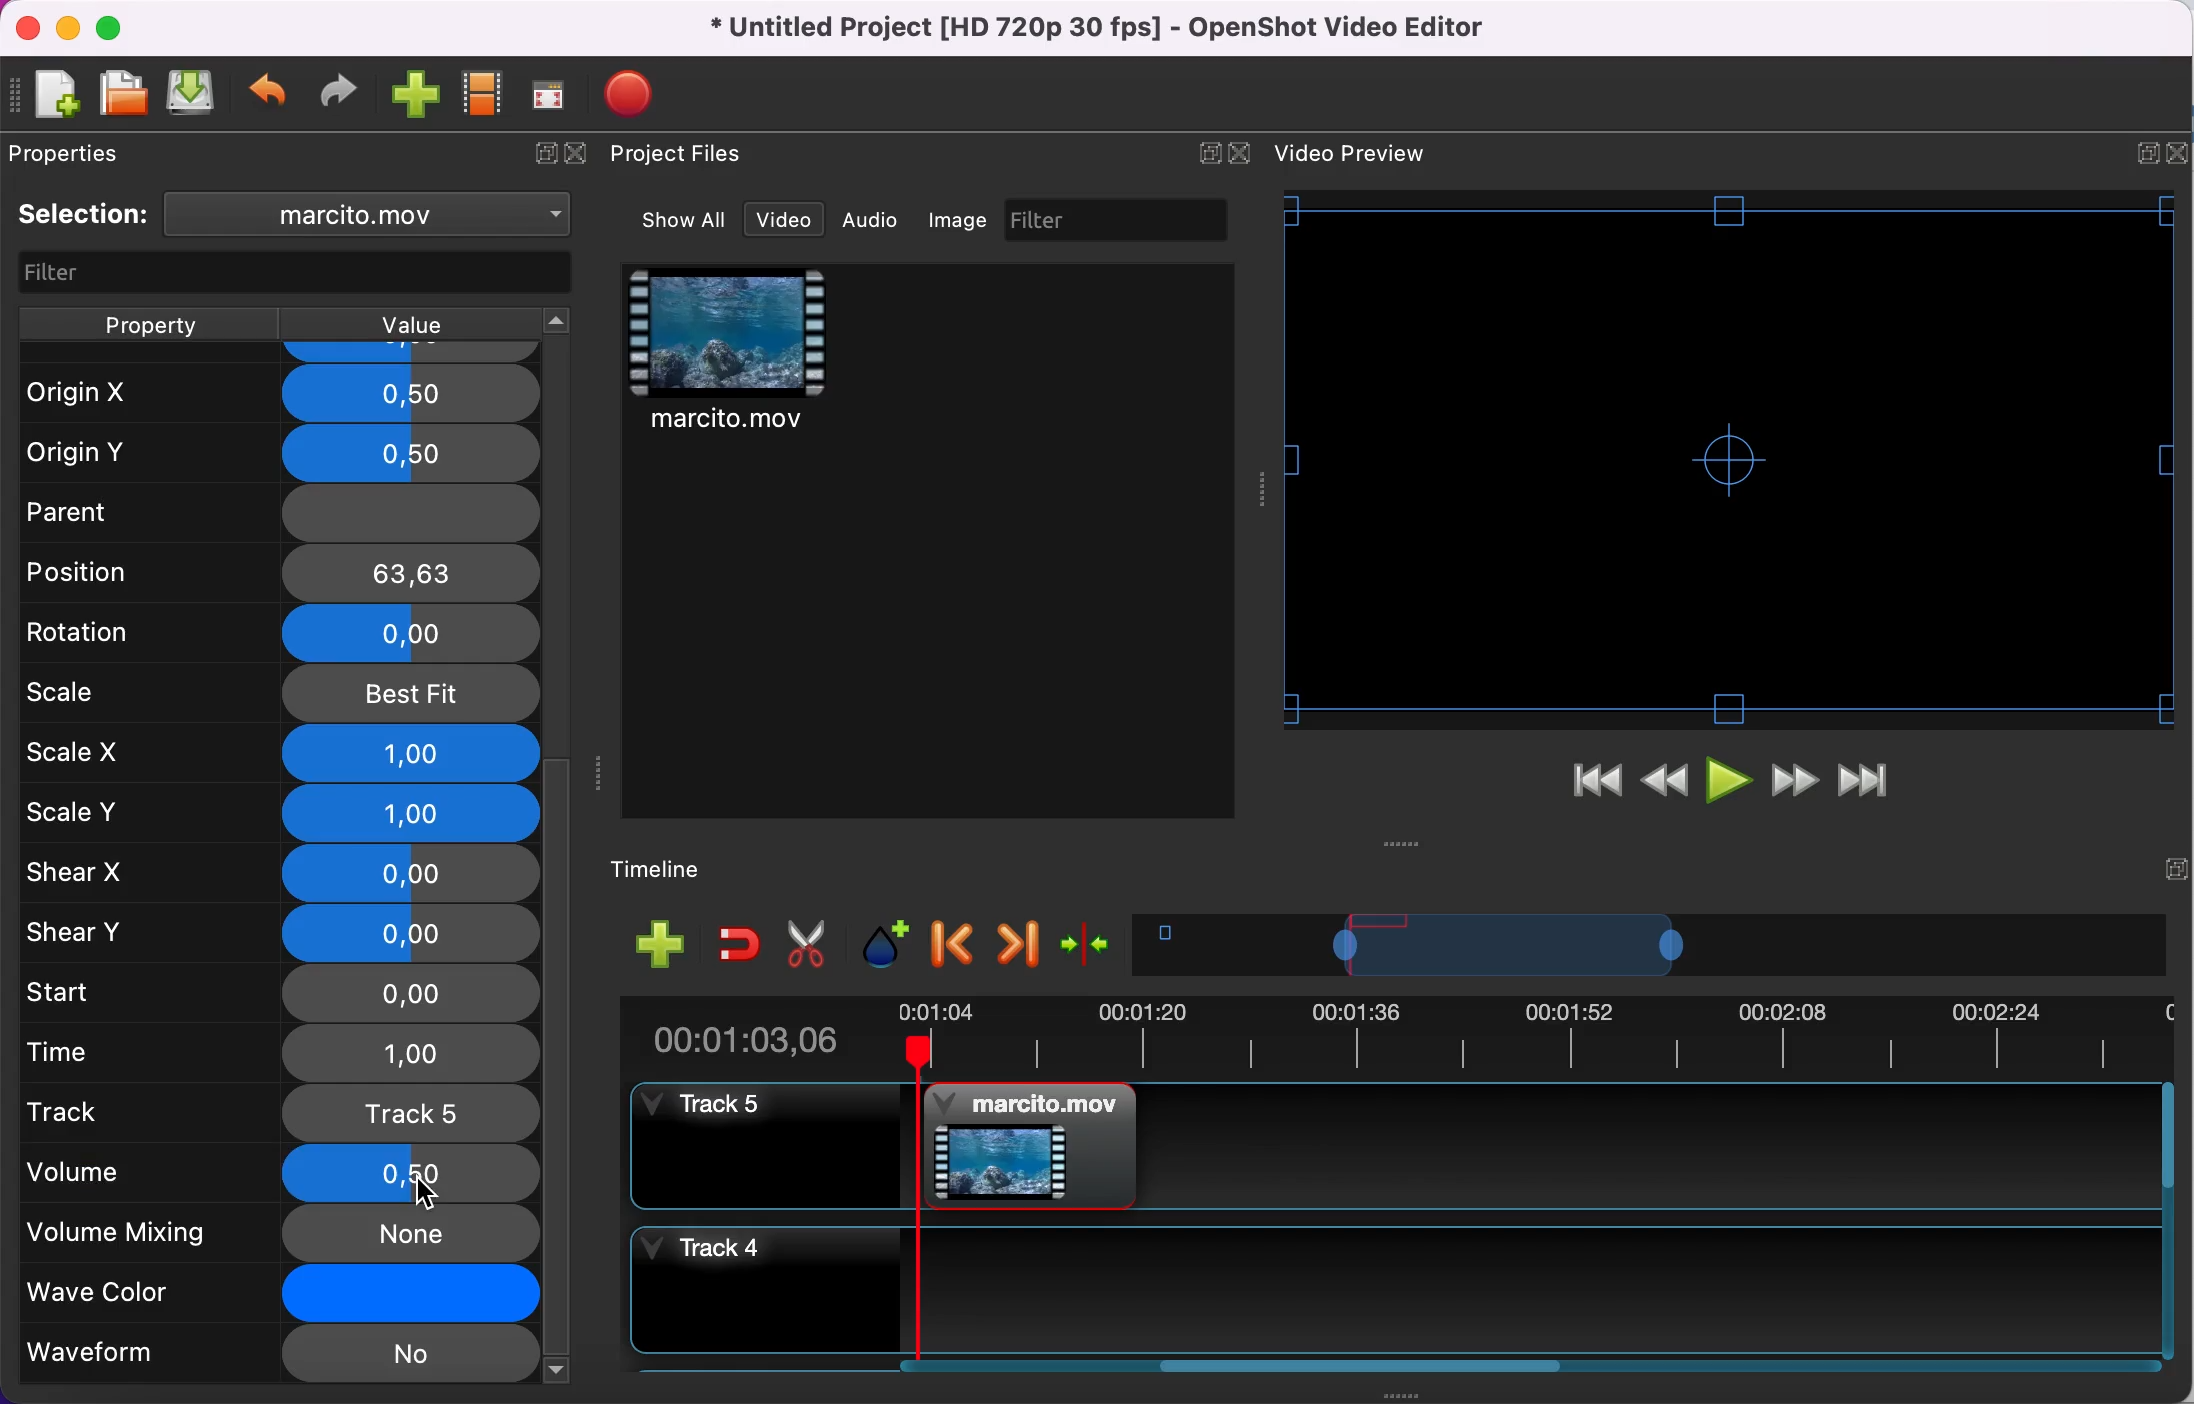  What do you see at coordinates (193, 92) in the screenshot?
I see `save file` at bounding box center [193, 92].